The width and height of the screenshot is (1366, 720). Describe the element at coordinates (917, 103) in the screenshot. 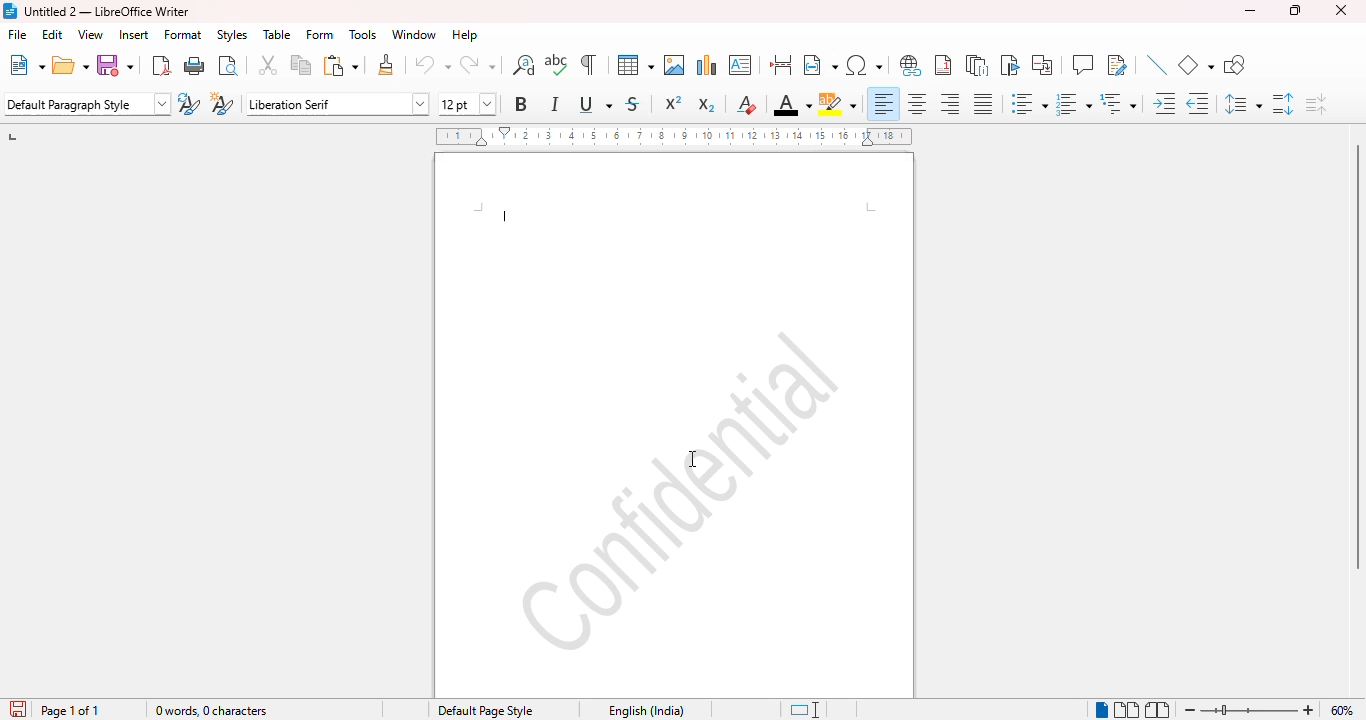

I see `align center` at that location.